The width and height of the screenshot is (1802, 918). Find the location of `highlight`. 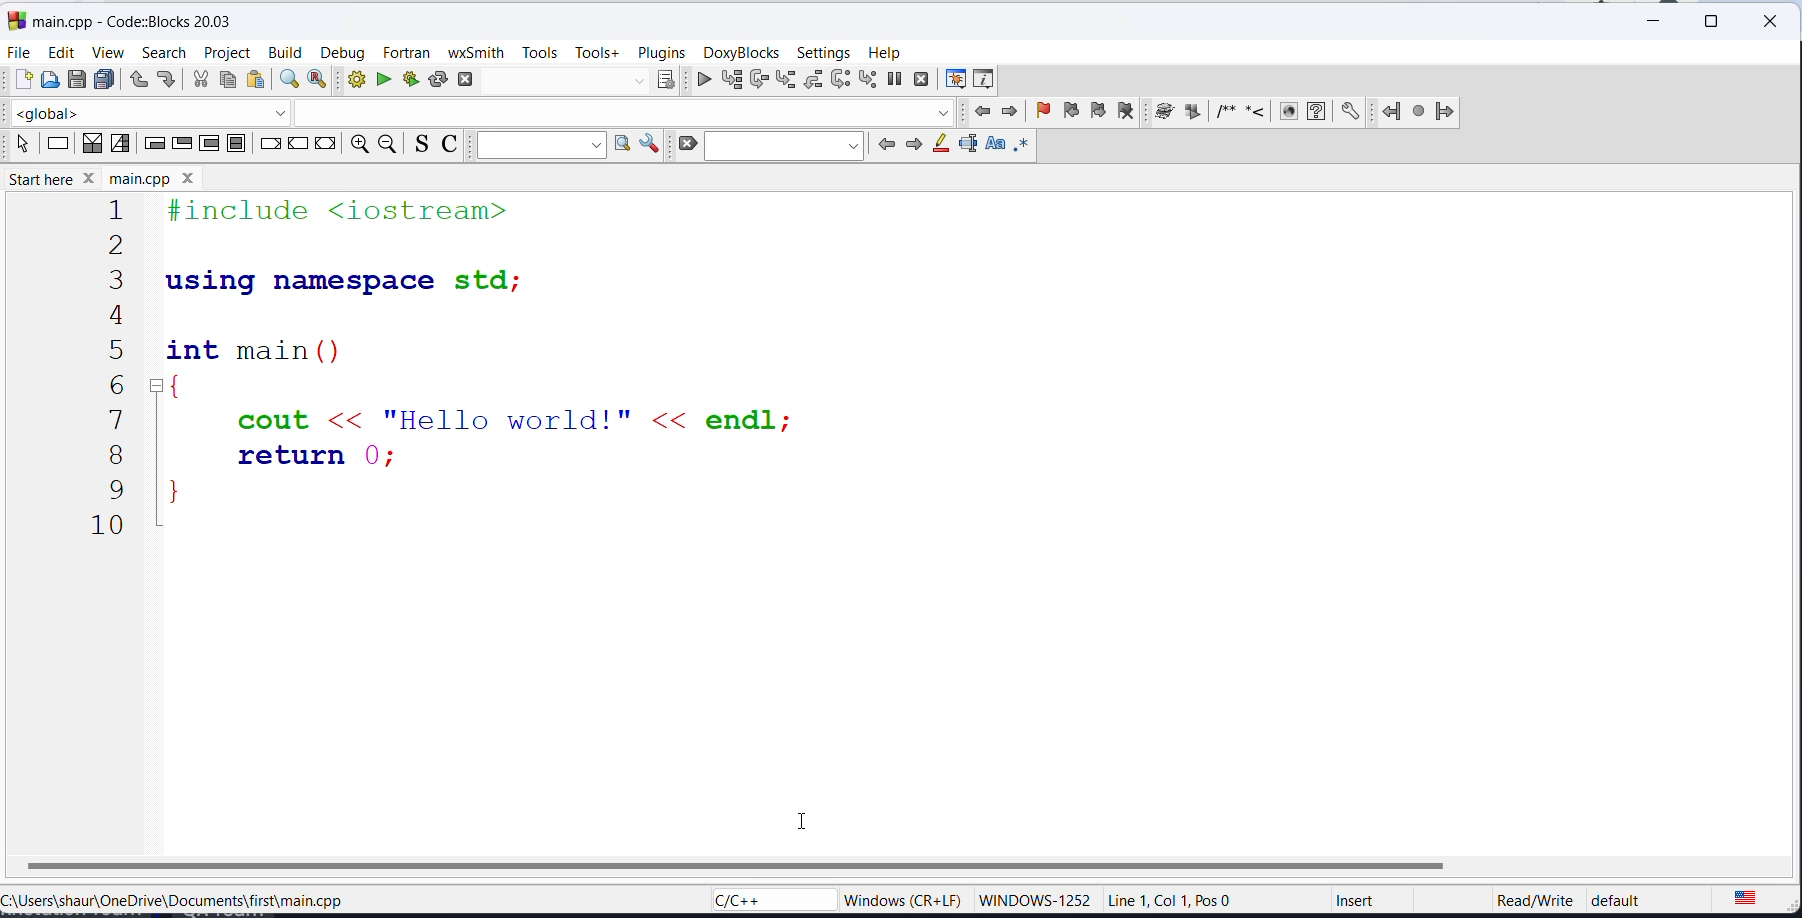

highlight is located at coordinates (940, 147).